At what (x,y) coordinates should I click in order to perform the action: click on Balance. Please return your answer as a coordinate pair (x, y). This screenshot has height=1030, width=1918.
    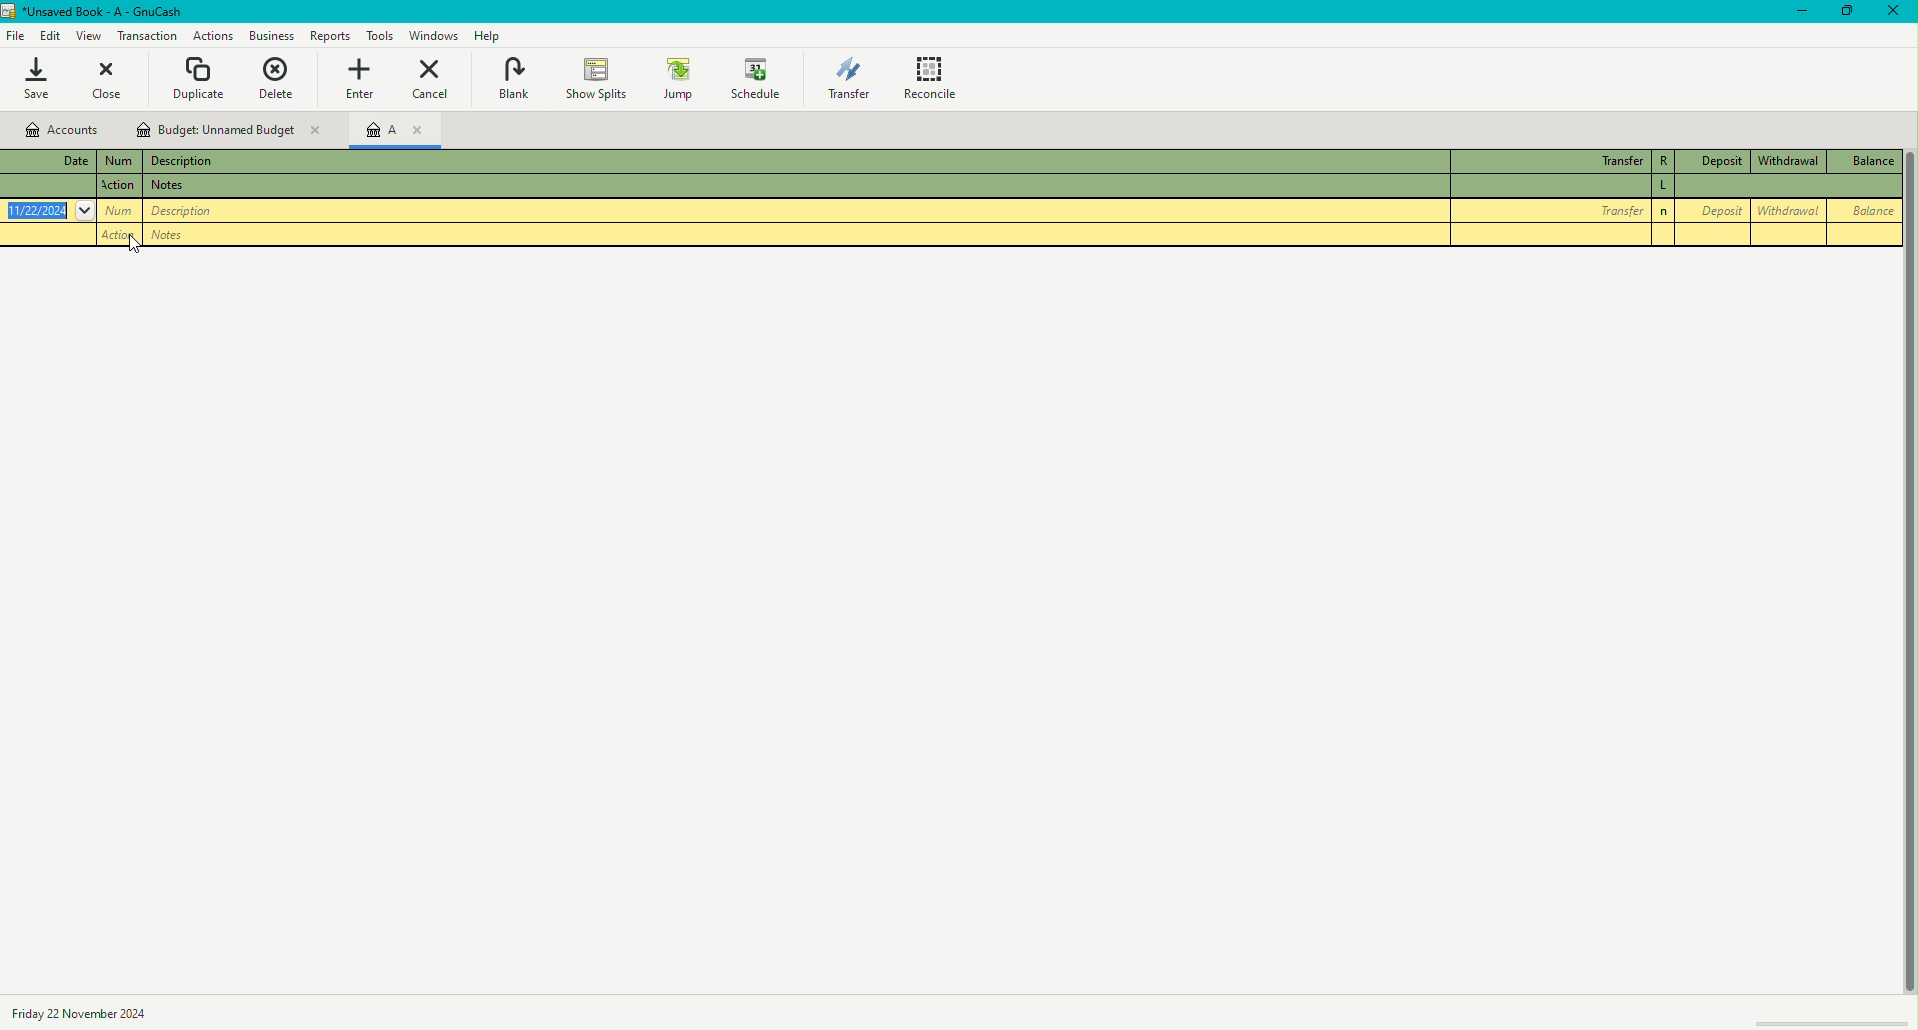
    Looking at the image, I should click on (1864, 213).